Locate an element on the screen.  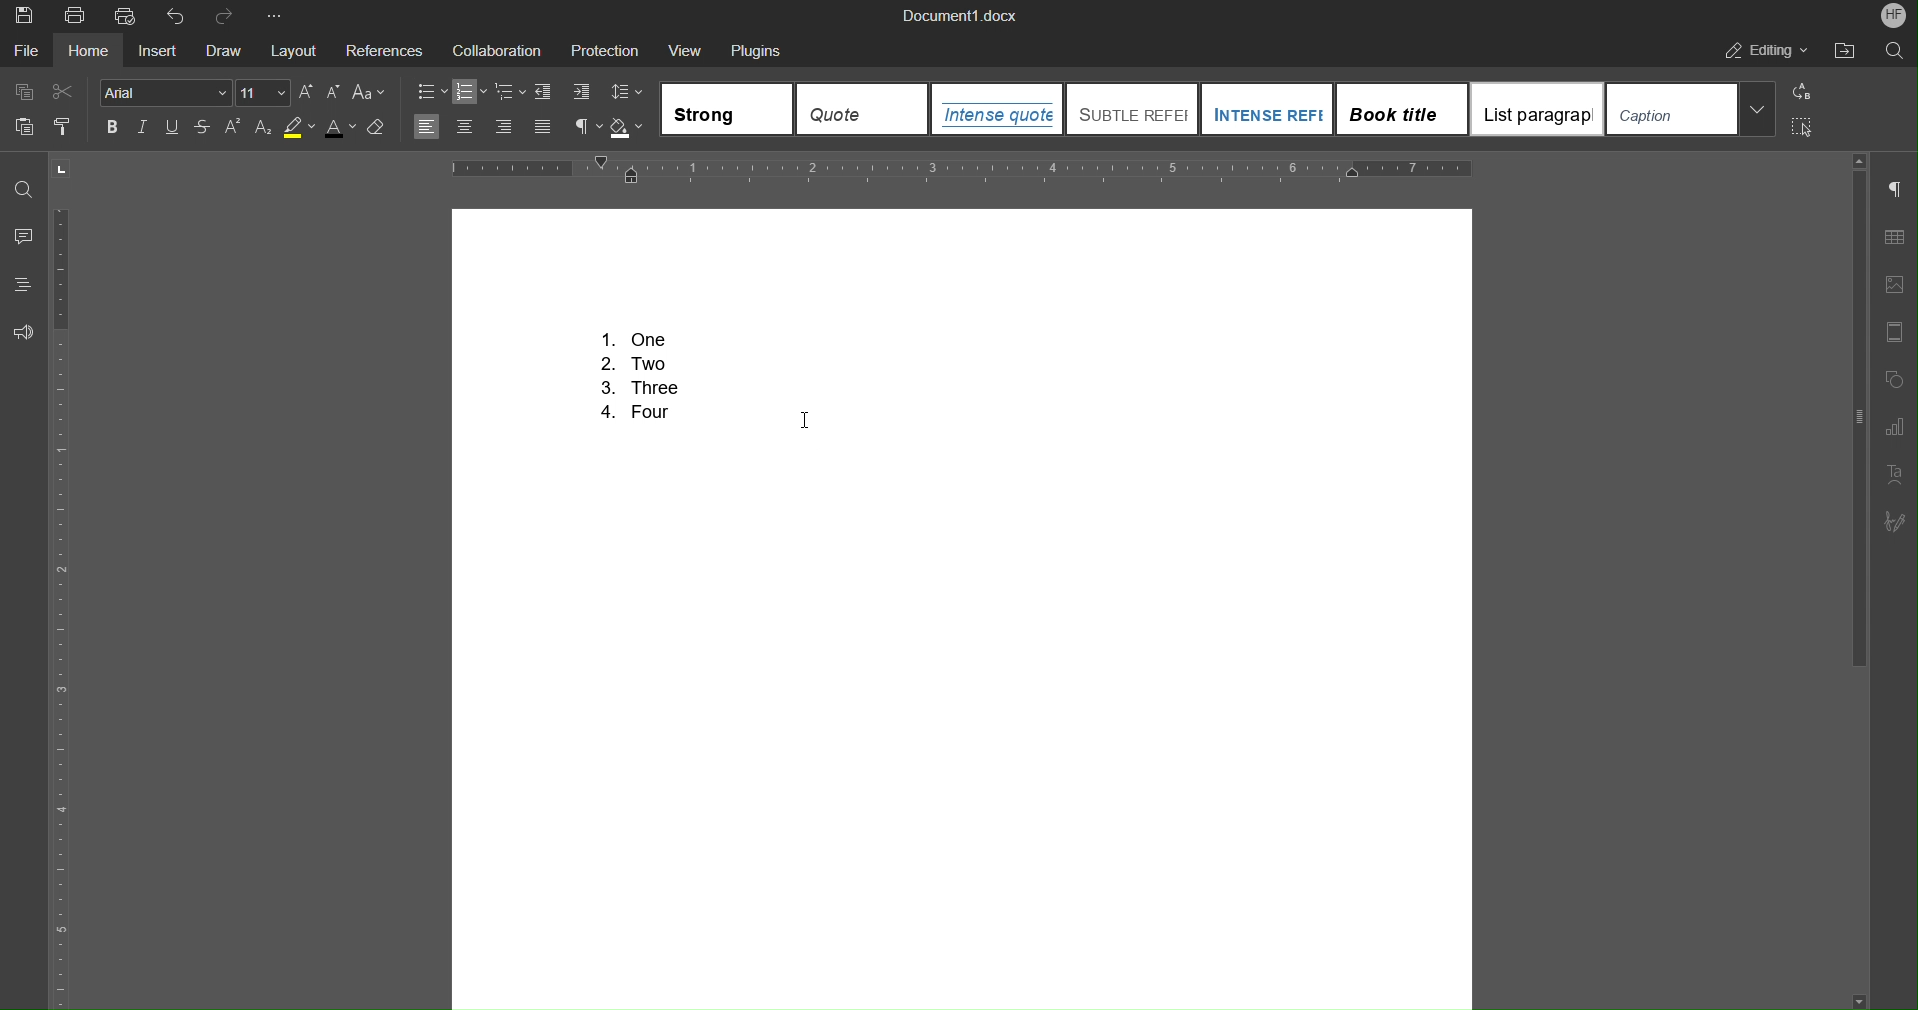
View is located at coordinates (688, 48).